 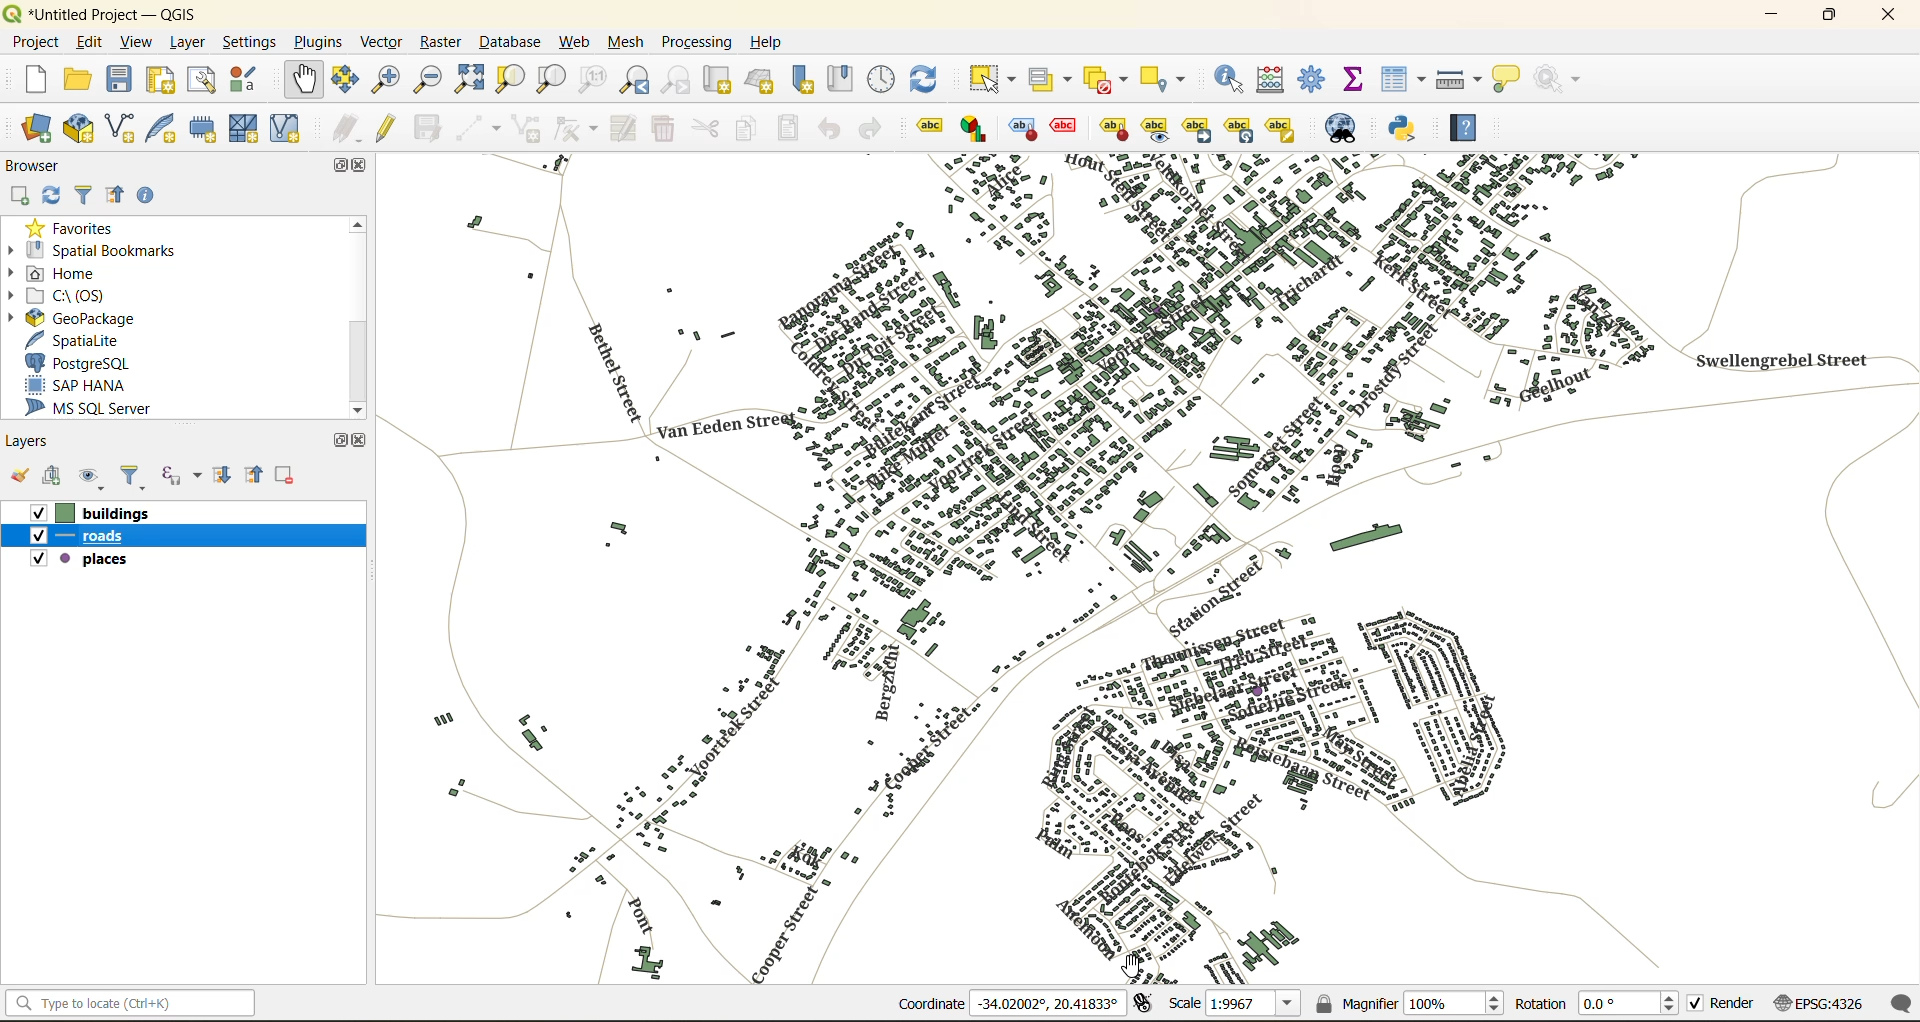 I want to click on zoom next, so click(x=679, y=78).